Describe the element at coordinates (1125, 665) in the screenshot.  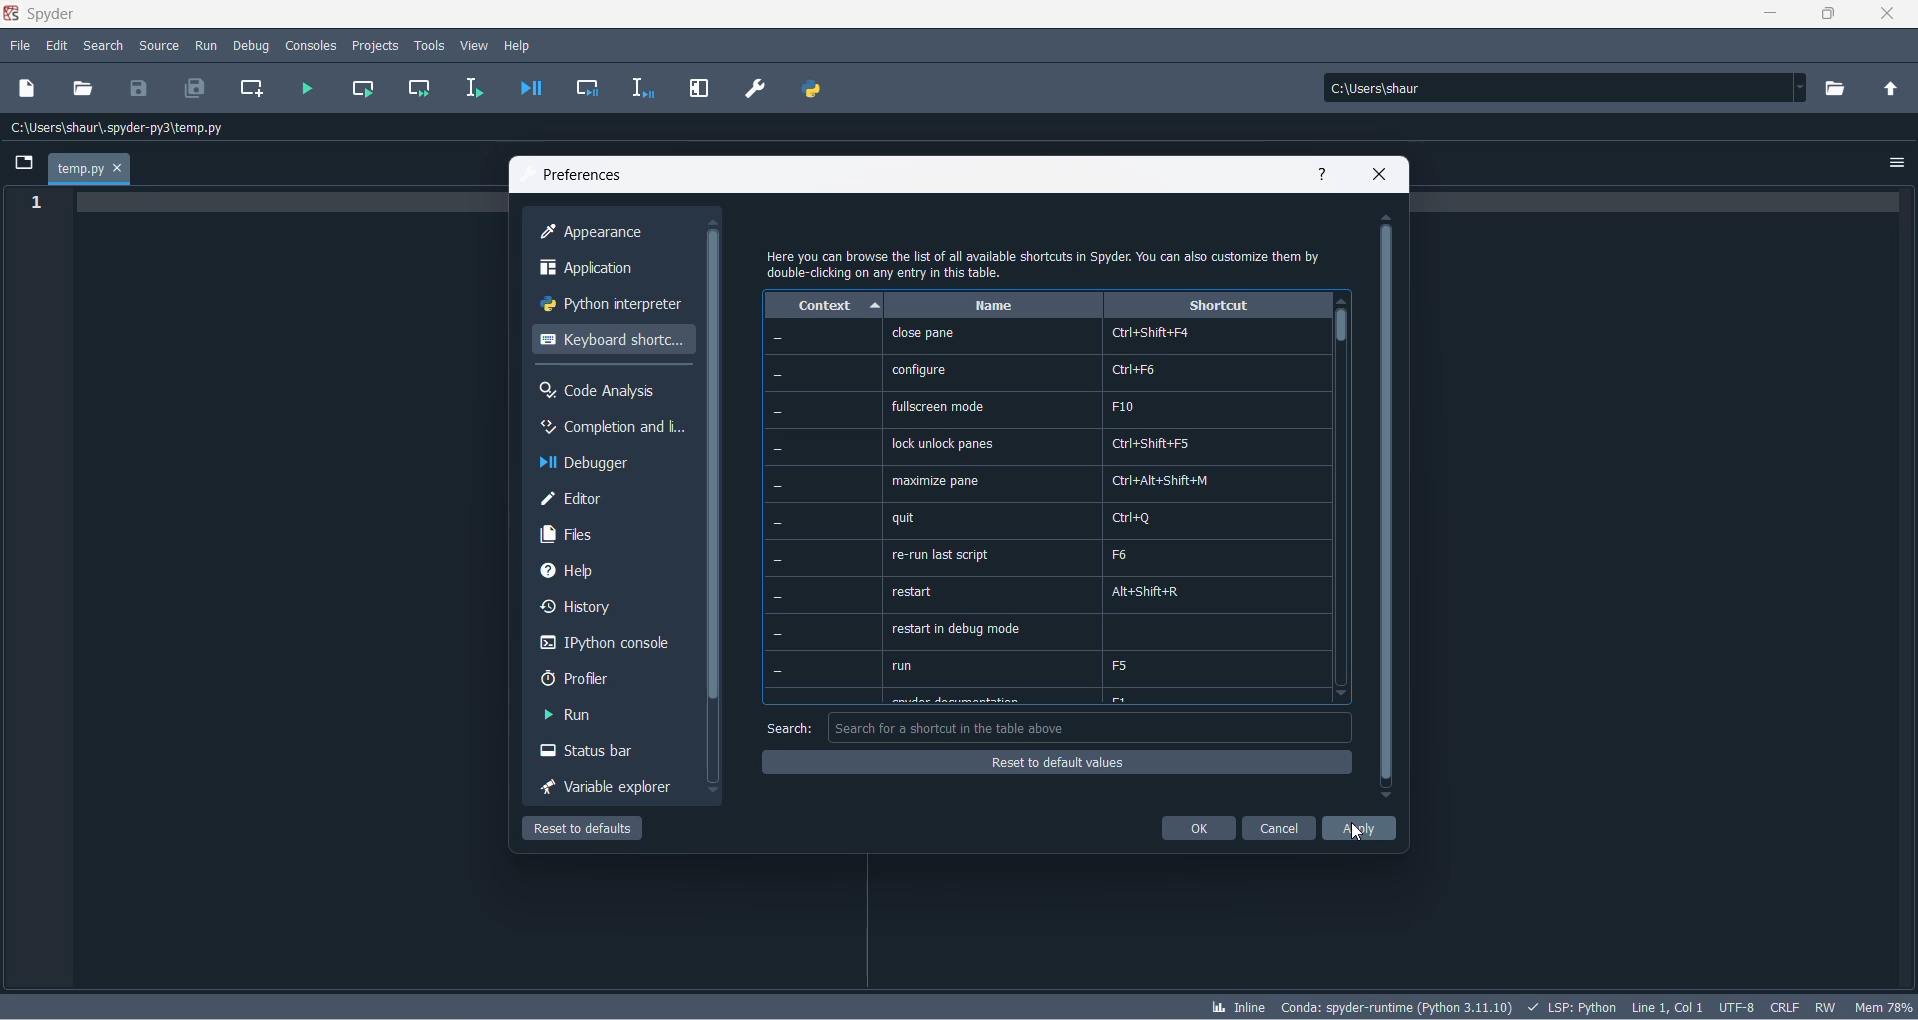
I see `F5` at that location.